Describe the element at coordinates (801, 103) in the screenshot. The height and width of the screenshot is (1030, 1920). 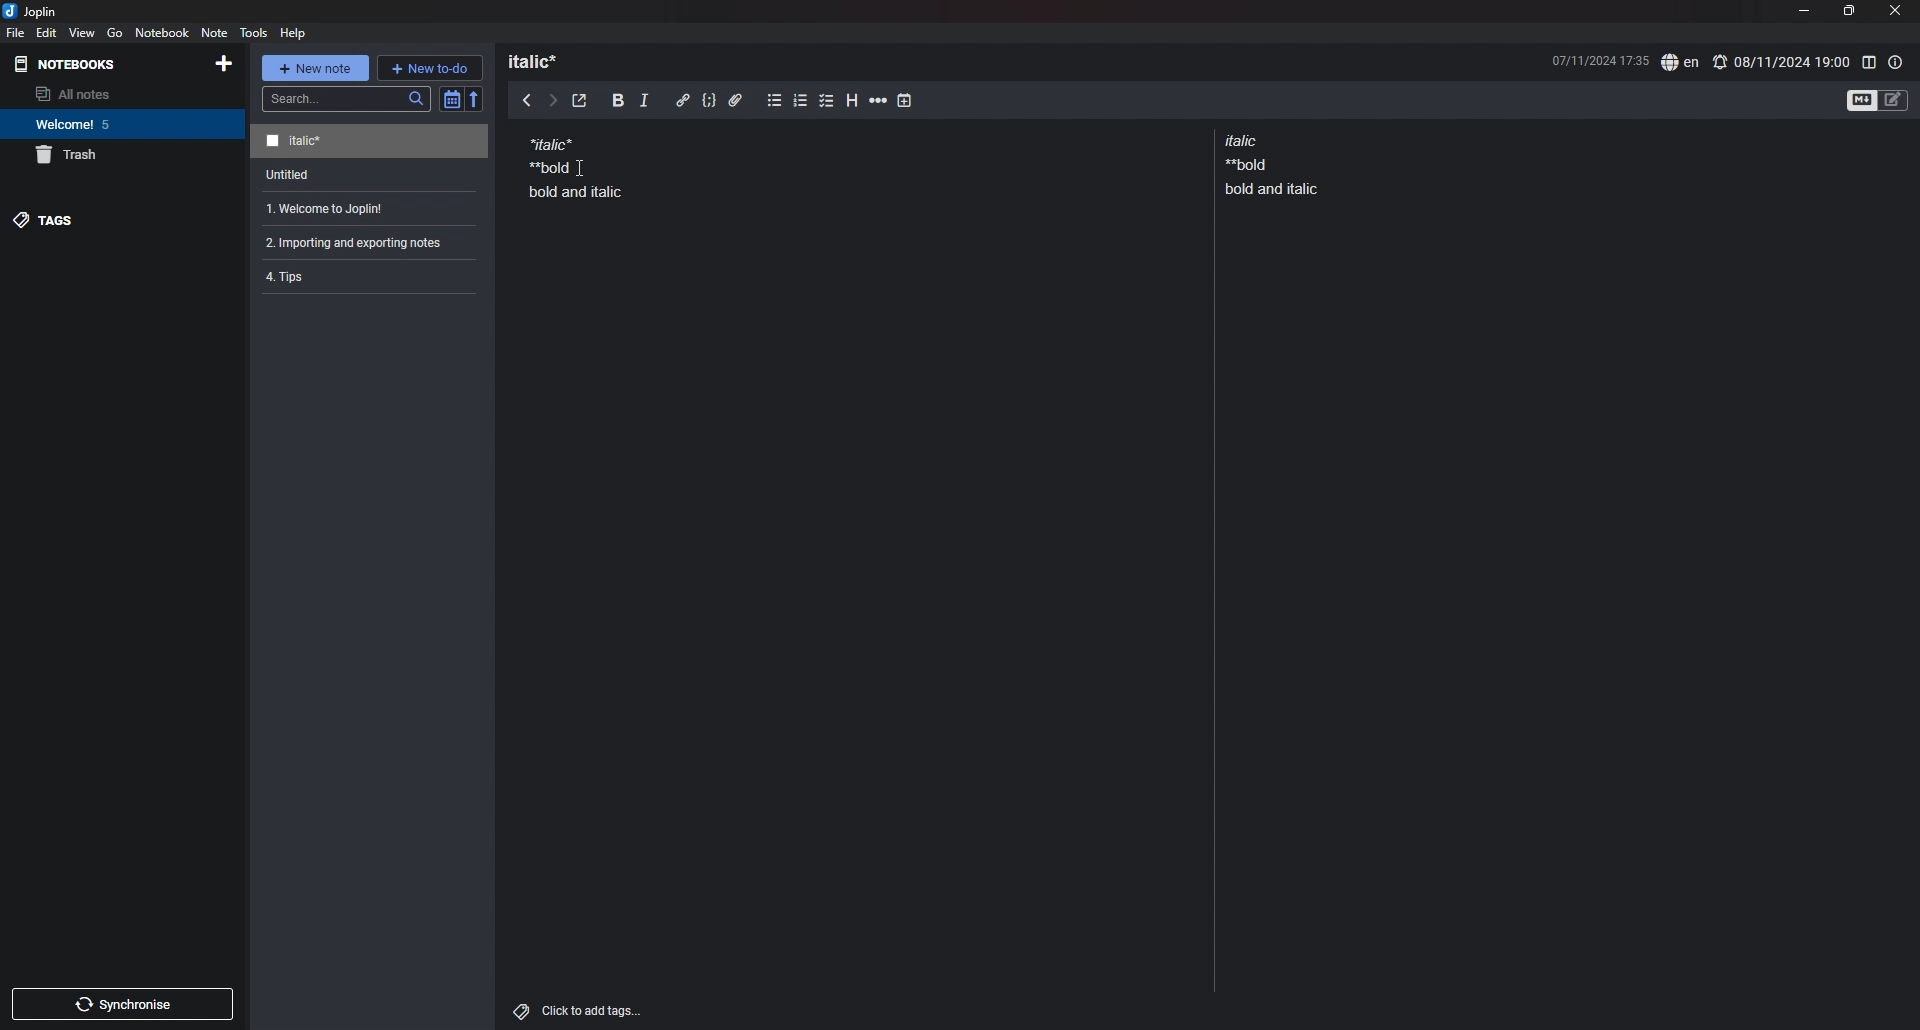
I see `numbered list` at that location.